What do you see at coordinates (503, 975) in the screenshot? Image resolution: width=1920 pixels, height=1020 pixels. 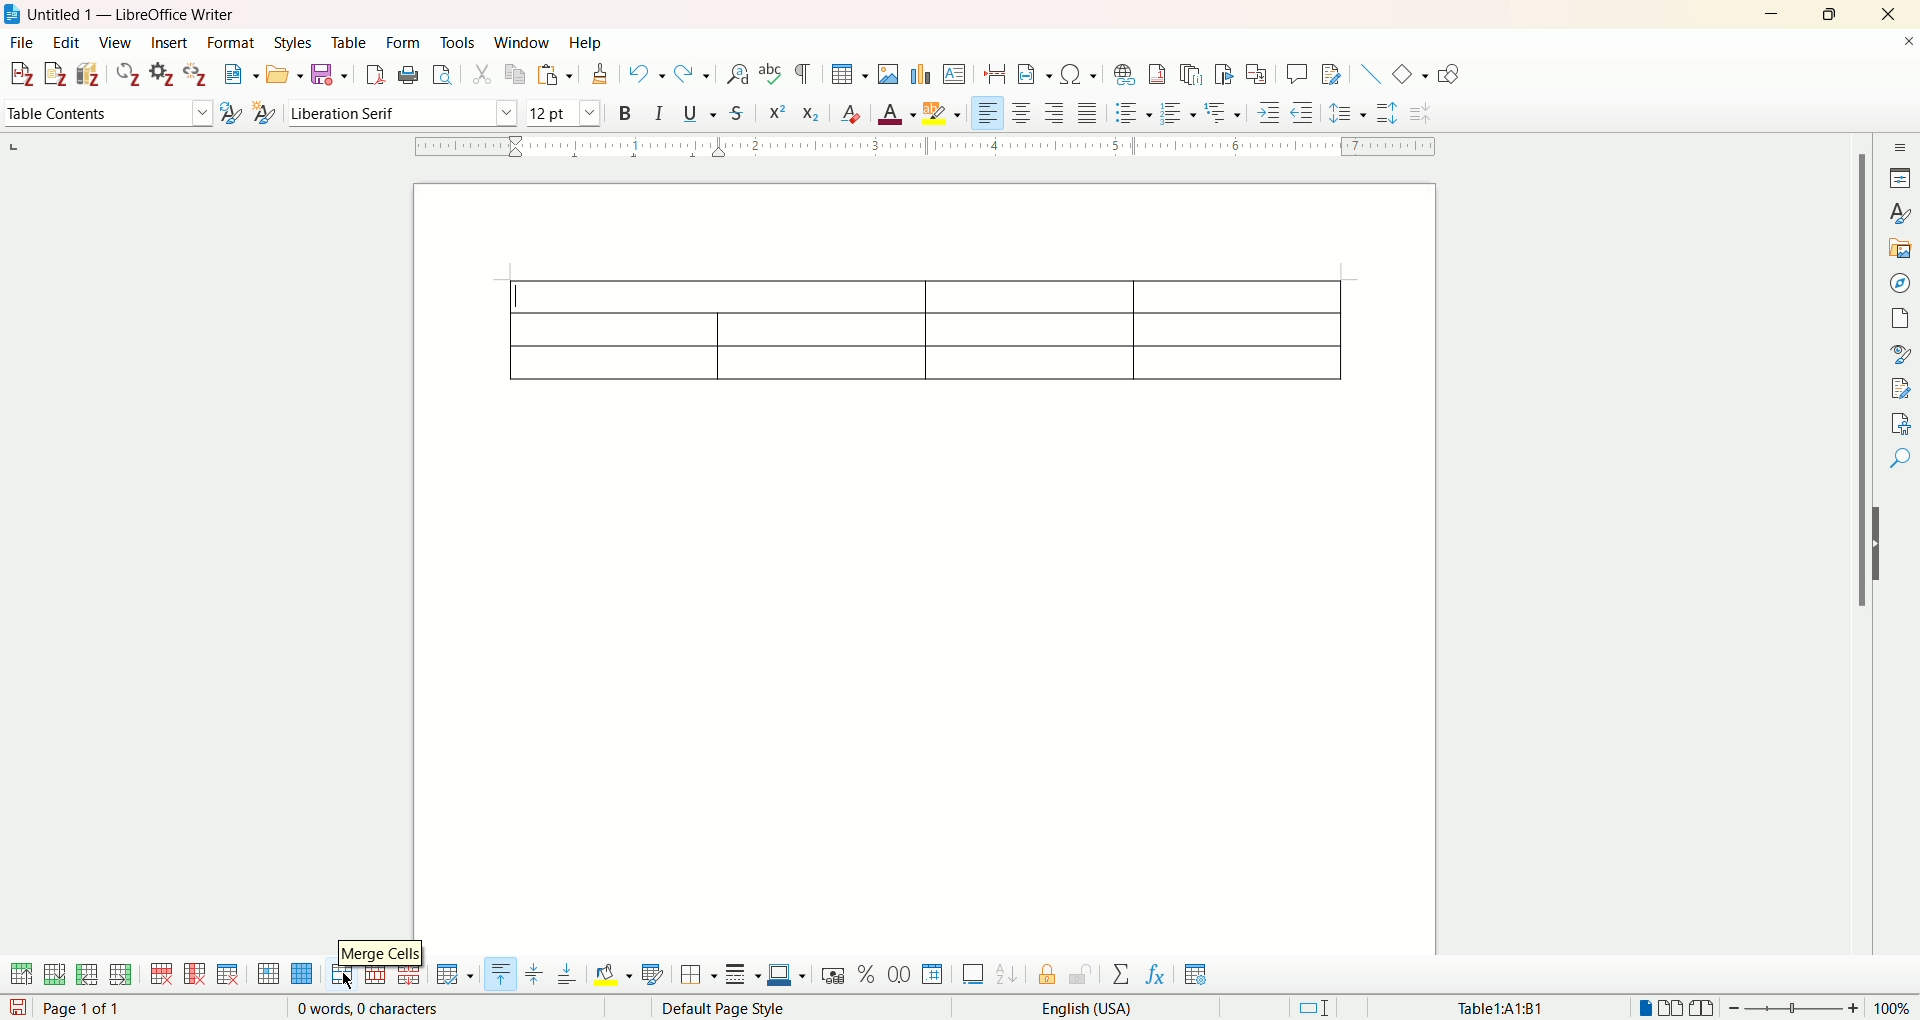 I see `align top` at bounding box center [503, 975].